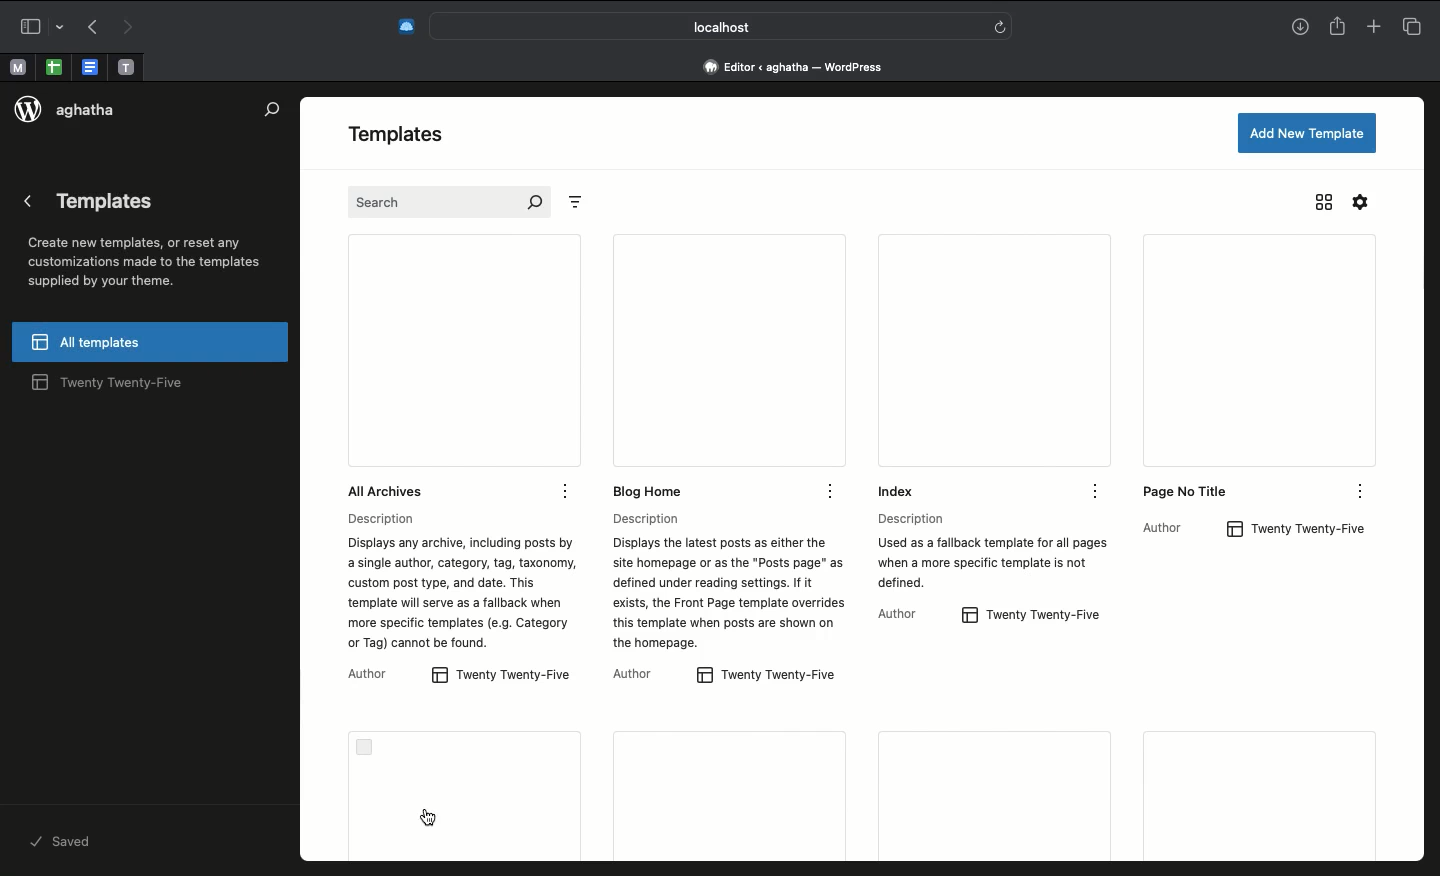 The width and height of the screenshot is (1440, 876). What do you see at coordinates (88, 111) in the screenshot?
I see `aghatha` at bounding box center [88, 111].